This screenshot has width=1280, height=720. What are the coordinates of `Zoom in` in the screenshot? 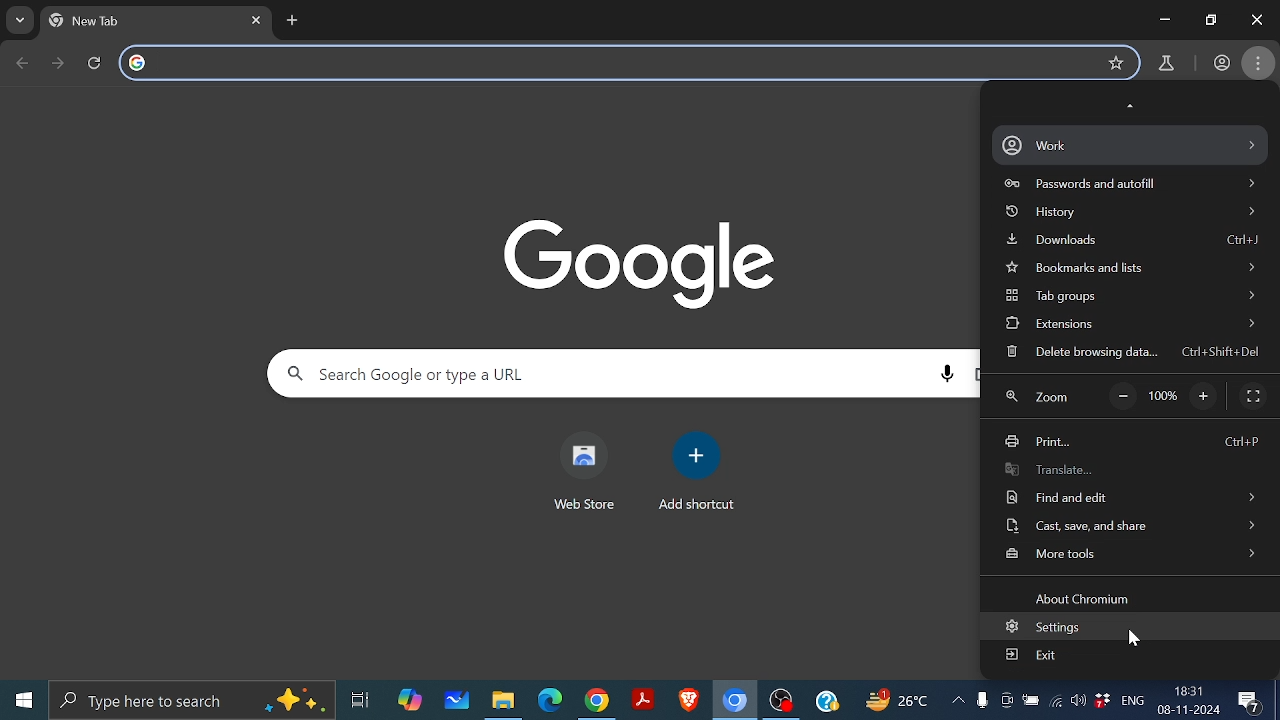 It's located at (1206, 397).